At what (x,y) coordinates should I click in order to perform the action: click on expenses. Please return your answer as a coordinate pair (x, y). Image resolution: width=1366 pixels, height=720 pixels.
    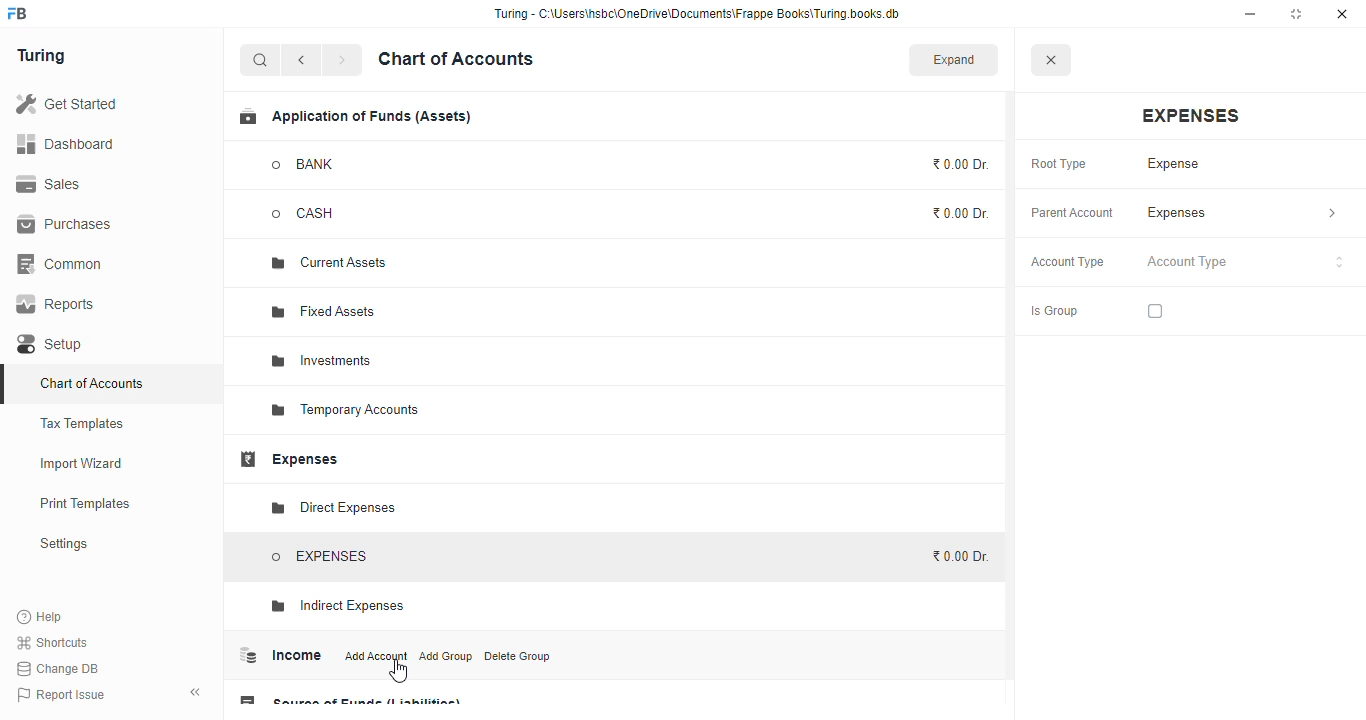
    Looking at the image, I should click on (1191, 116).